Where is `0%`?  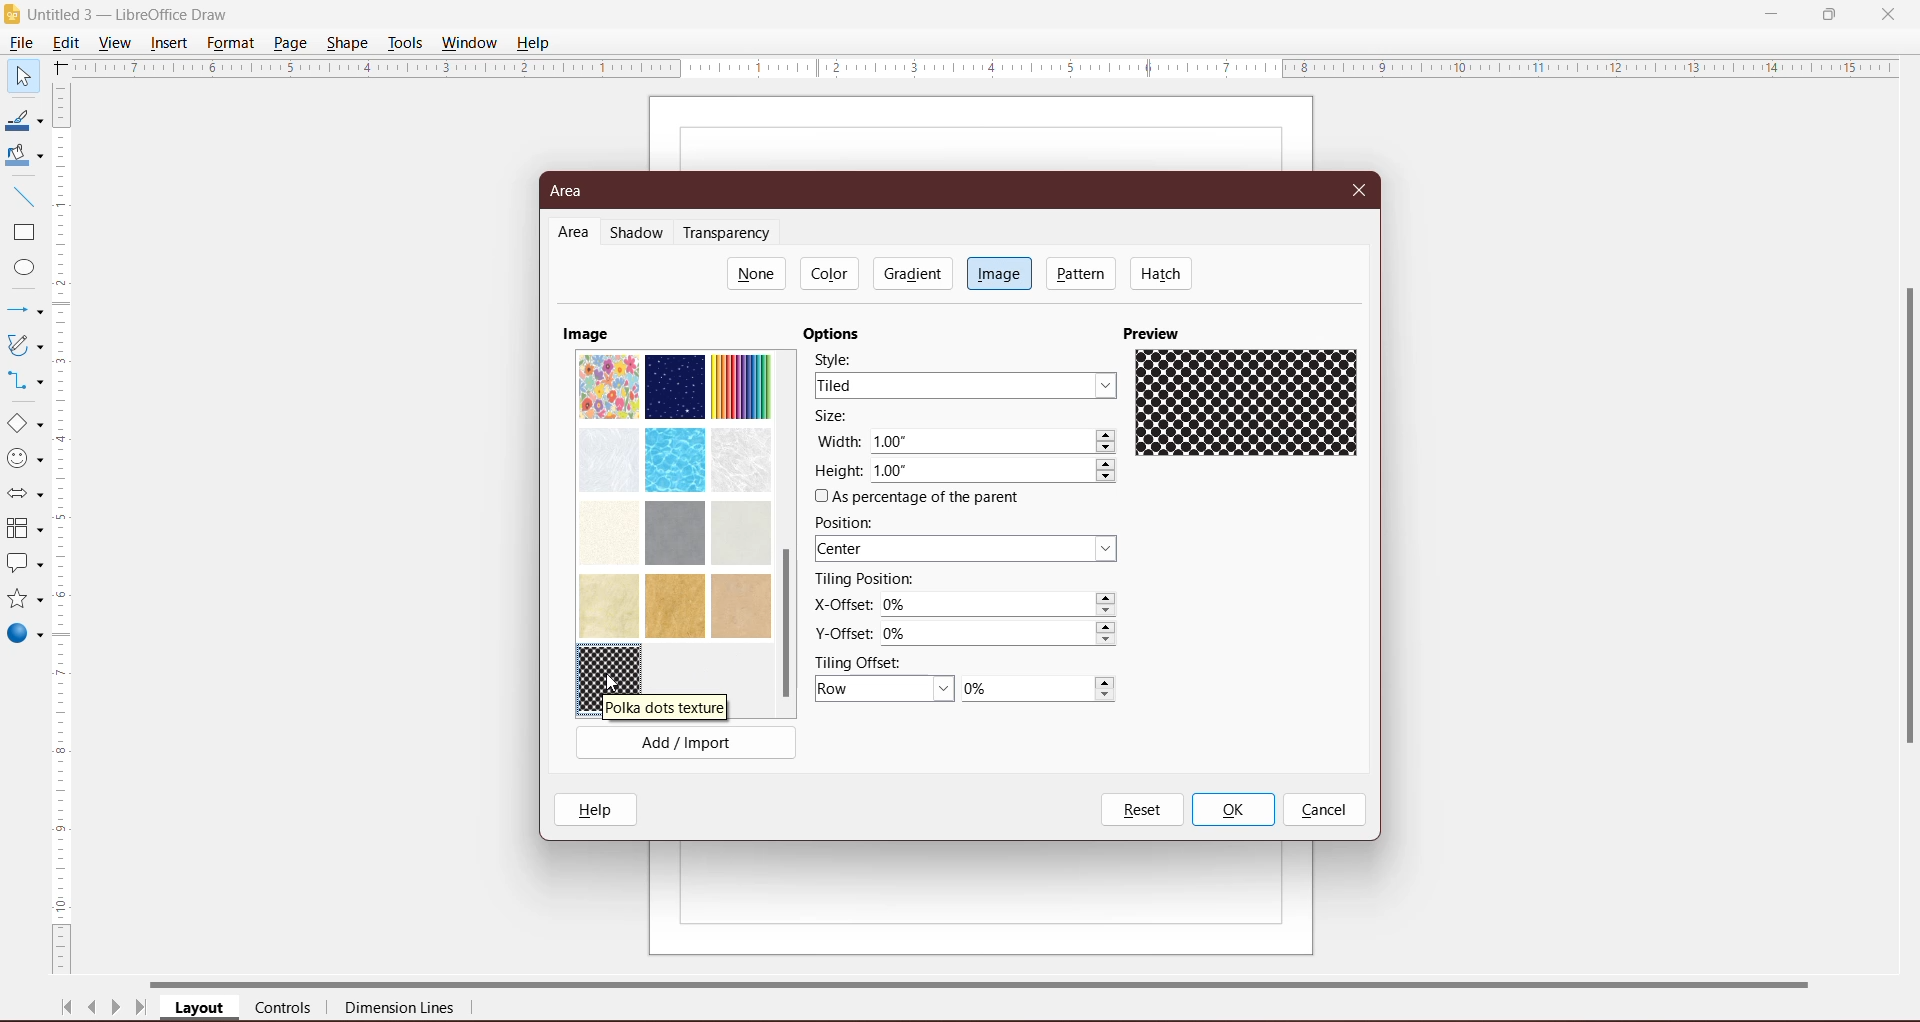 0% is located at coordinates (1038, 690).